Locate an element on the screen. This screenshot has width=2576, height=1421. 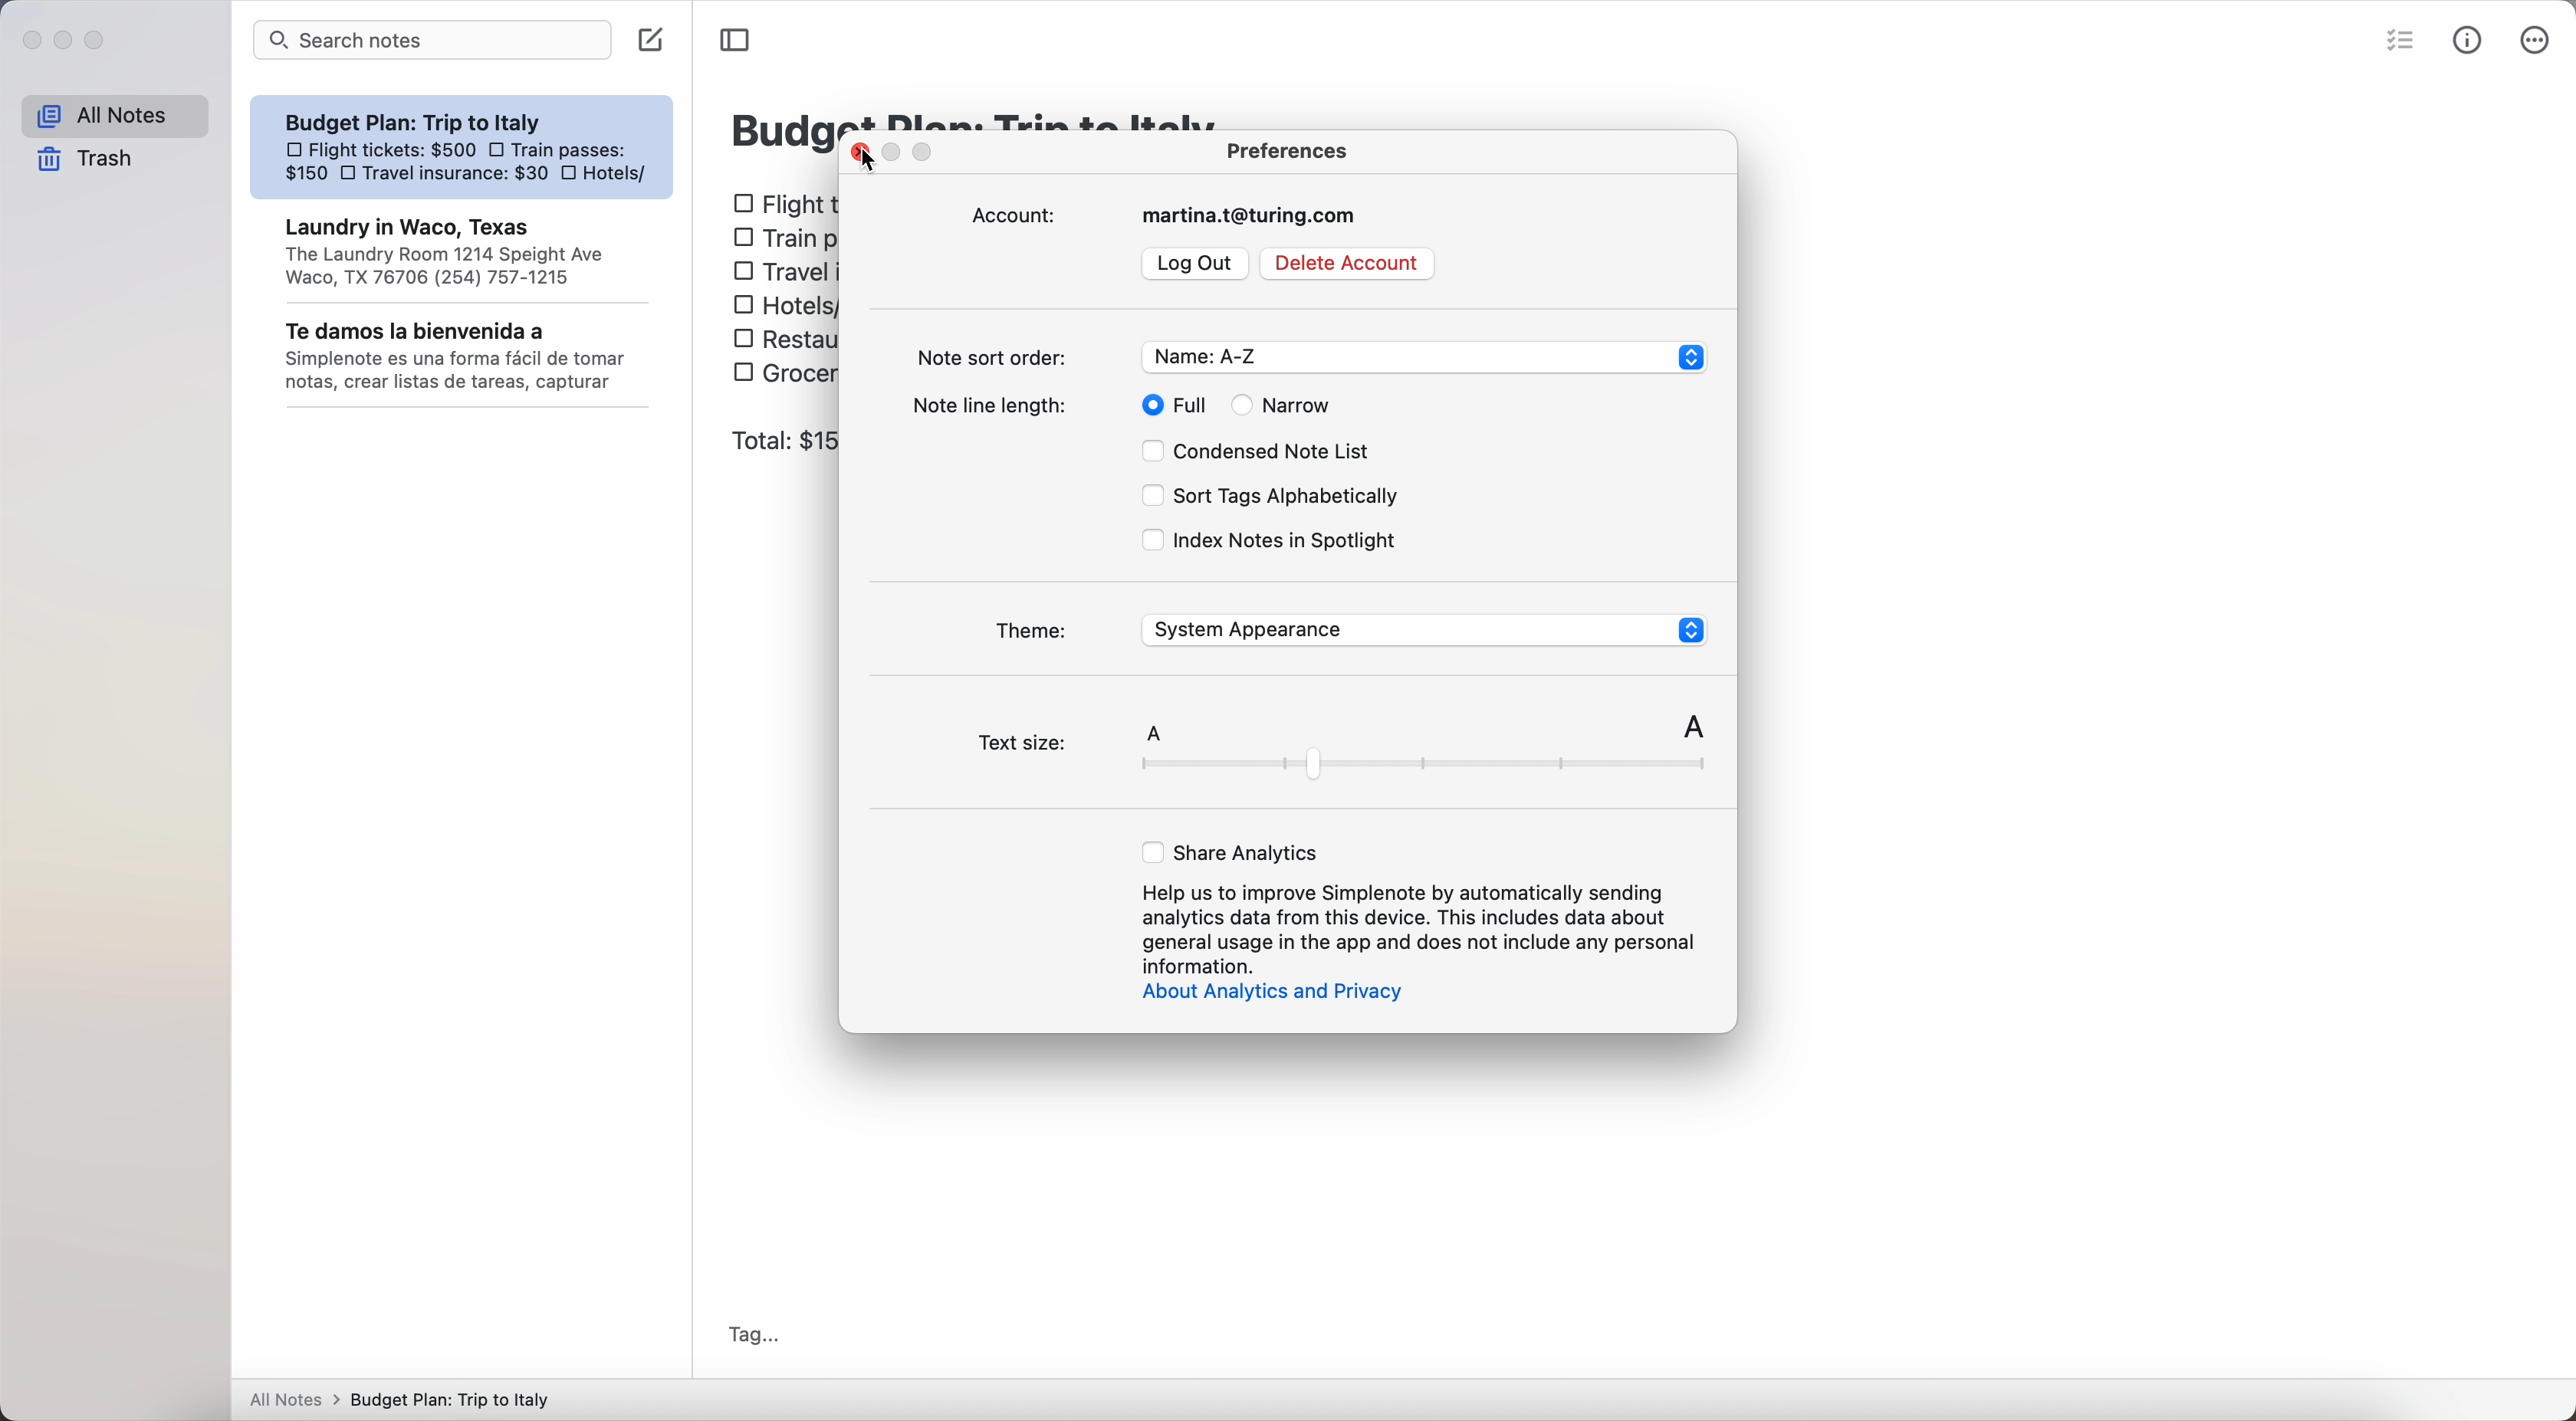
about analytics and privacy is located at coordinates (1283, 994).